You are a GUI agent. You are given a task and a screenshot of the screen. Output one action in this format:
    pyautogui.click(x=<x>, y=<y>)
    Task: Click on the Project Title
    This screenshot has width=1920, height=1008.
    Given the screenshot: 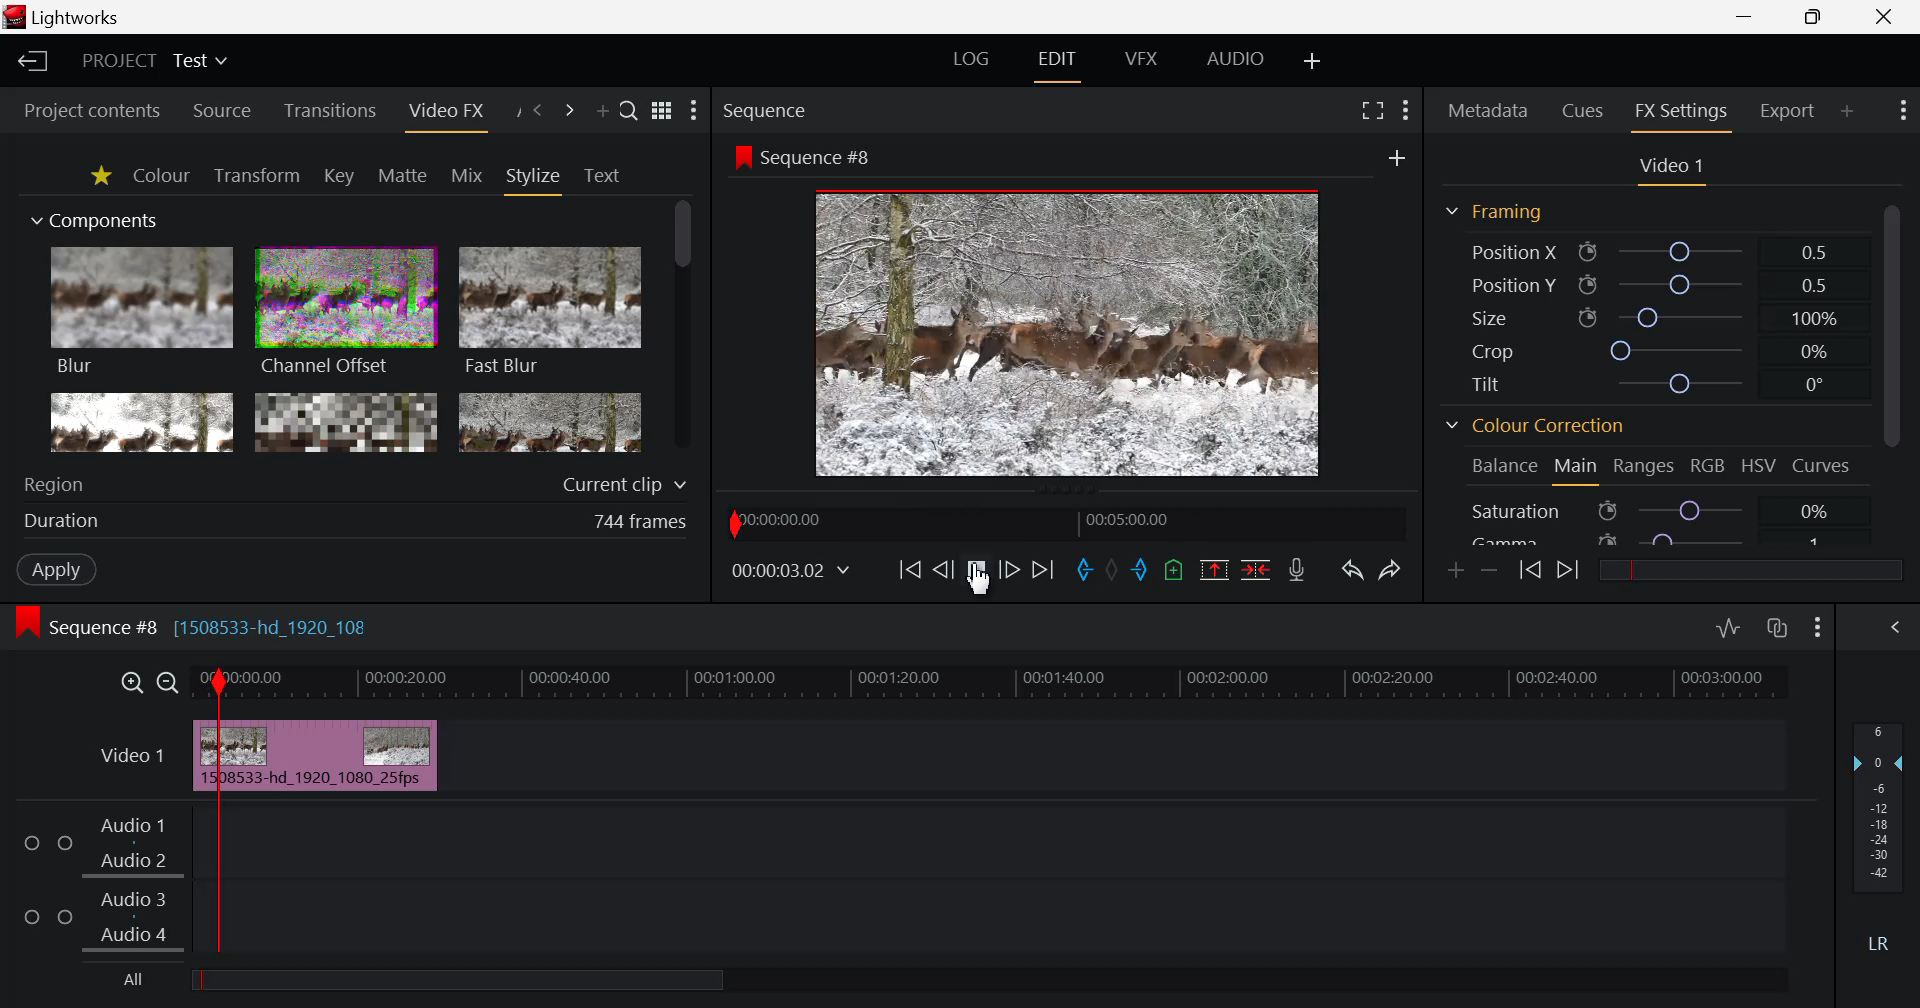 What is the action you would take?
    pyautogui.click(x=158, y=60)
    